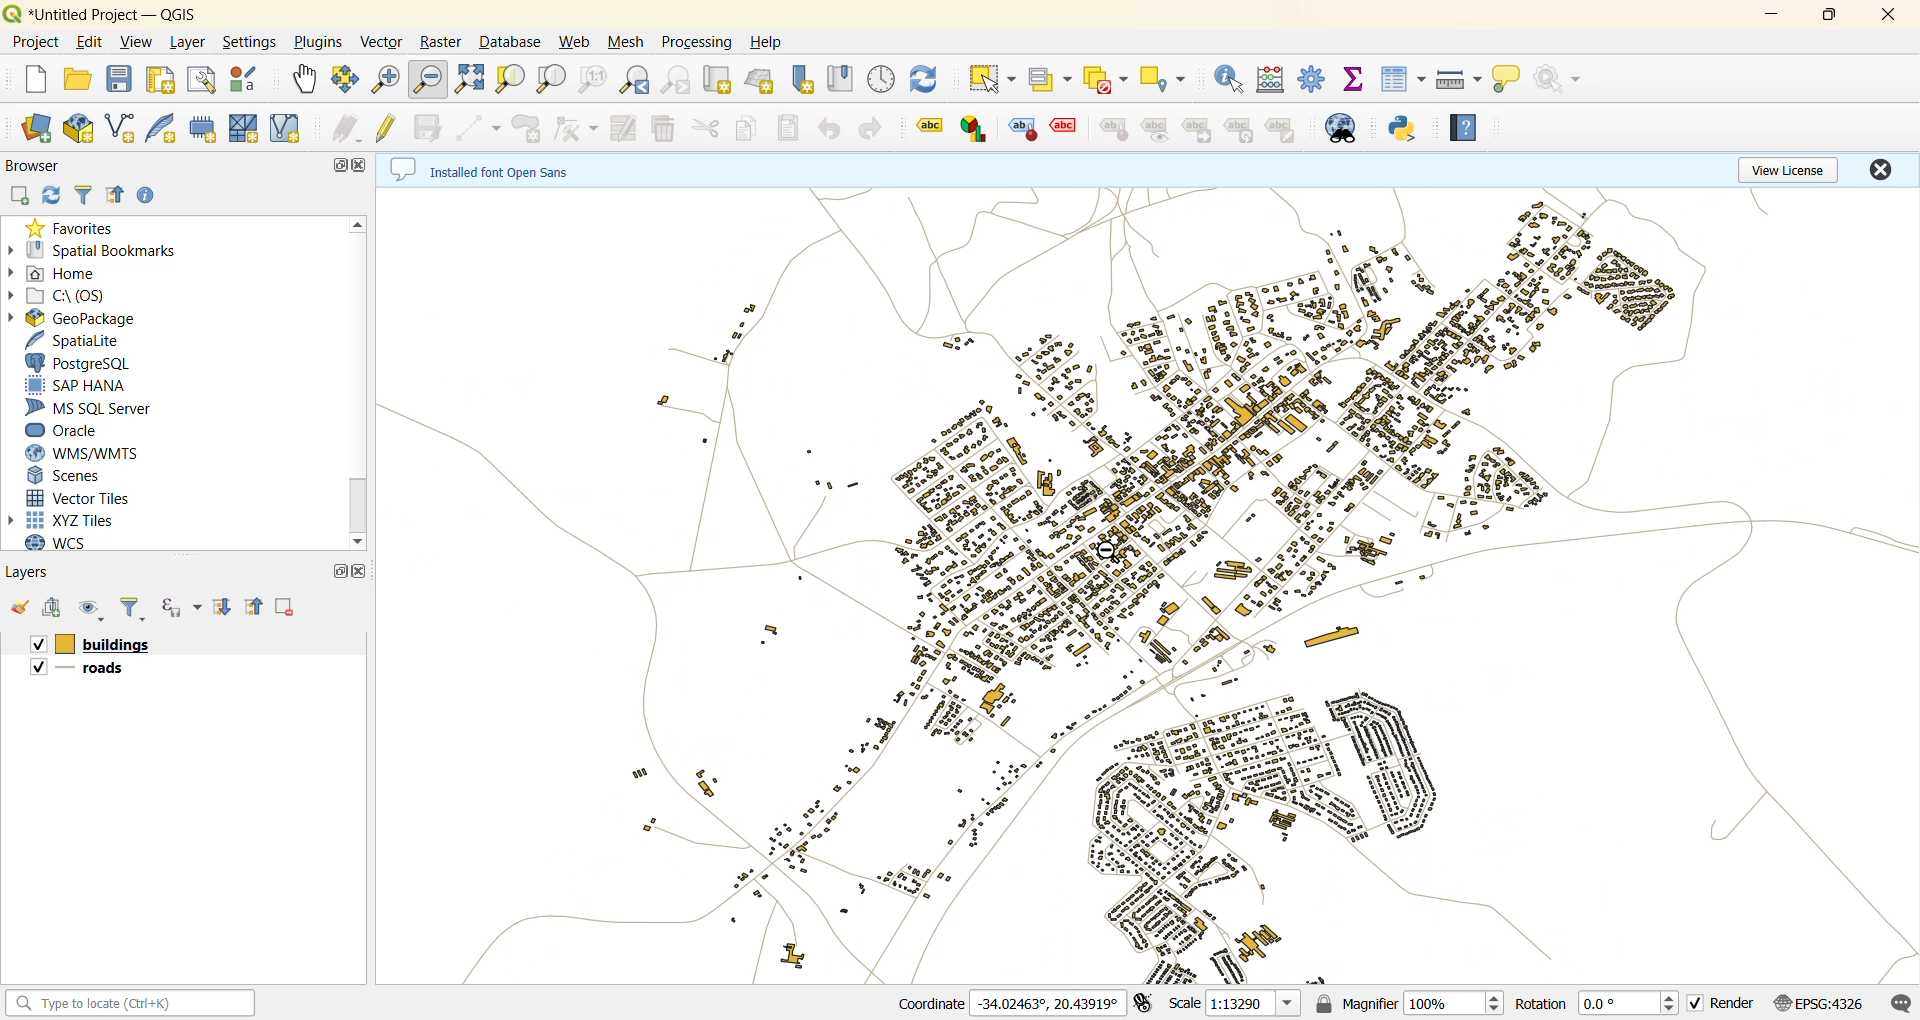 Image resolution: width=1920 pixels, height=1020 pixels. What do you see at coordinates (166, 82) in the screenshot?
I see `print layout` at bounding box center [166, 82].